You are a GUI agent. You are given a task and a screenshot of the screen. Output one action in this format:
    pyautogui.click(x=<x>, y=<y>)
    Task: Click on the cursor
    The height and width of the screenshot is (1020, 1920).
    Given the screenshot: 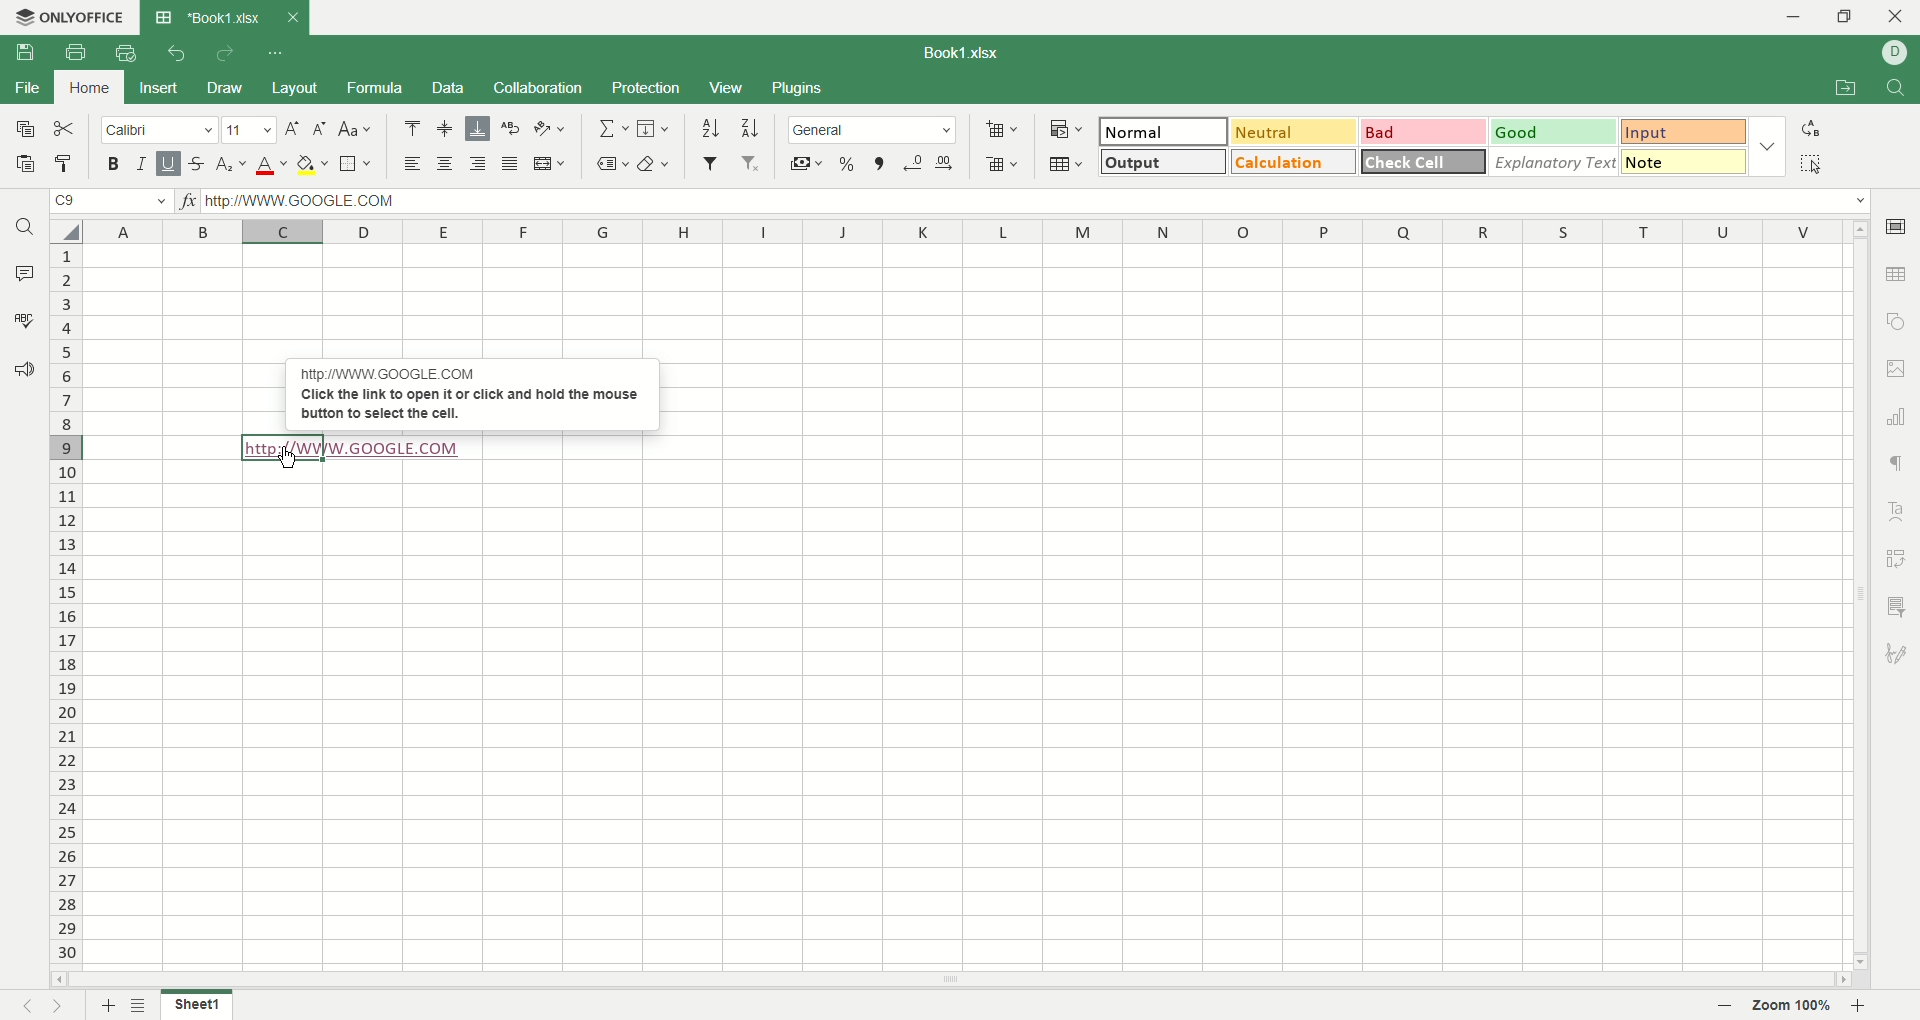 What is the action you would take?
    pyautogui.click(x=290, y=461)
    